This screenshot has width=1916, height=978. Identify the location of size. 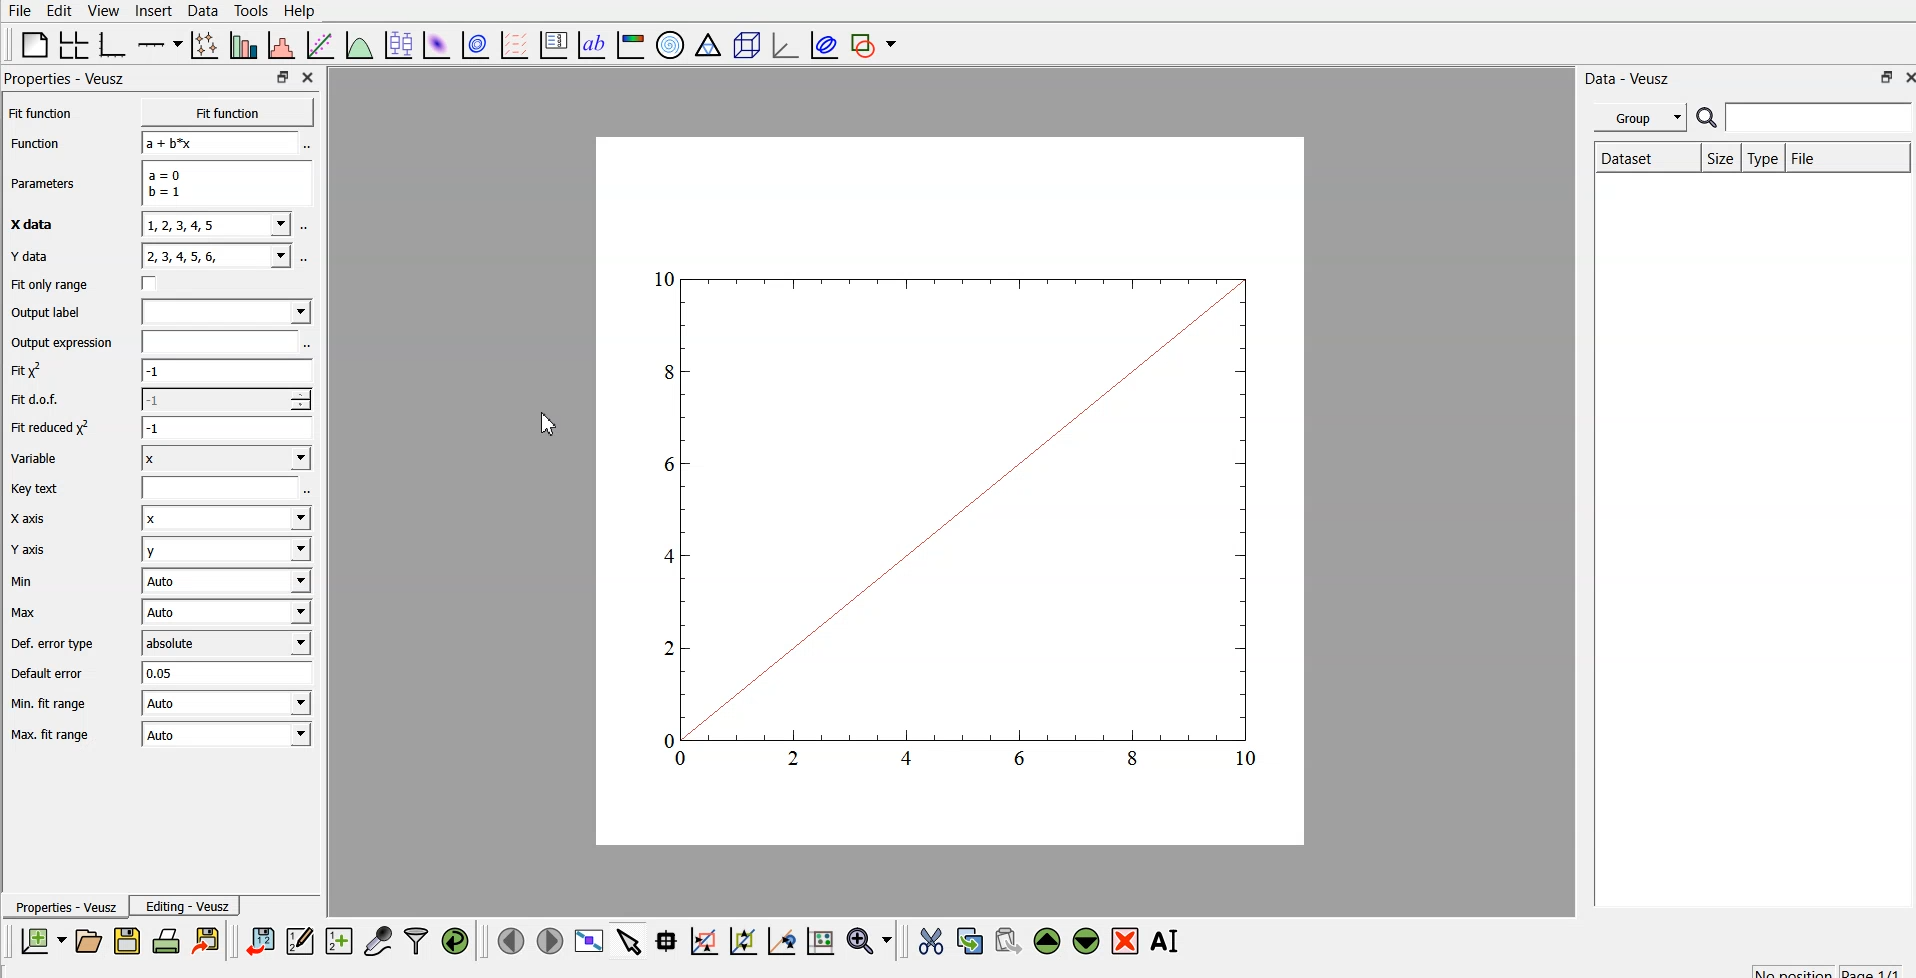
(1719, 157).